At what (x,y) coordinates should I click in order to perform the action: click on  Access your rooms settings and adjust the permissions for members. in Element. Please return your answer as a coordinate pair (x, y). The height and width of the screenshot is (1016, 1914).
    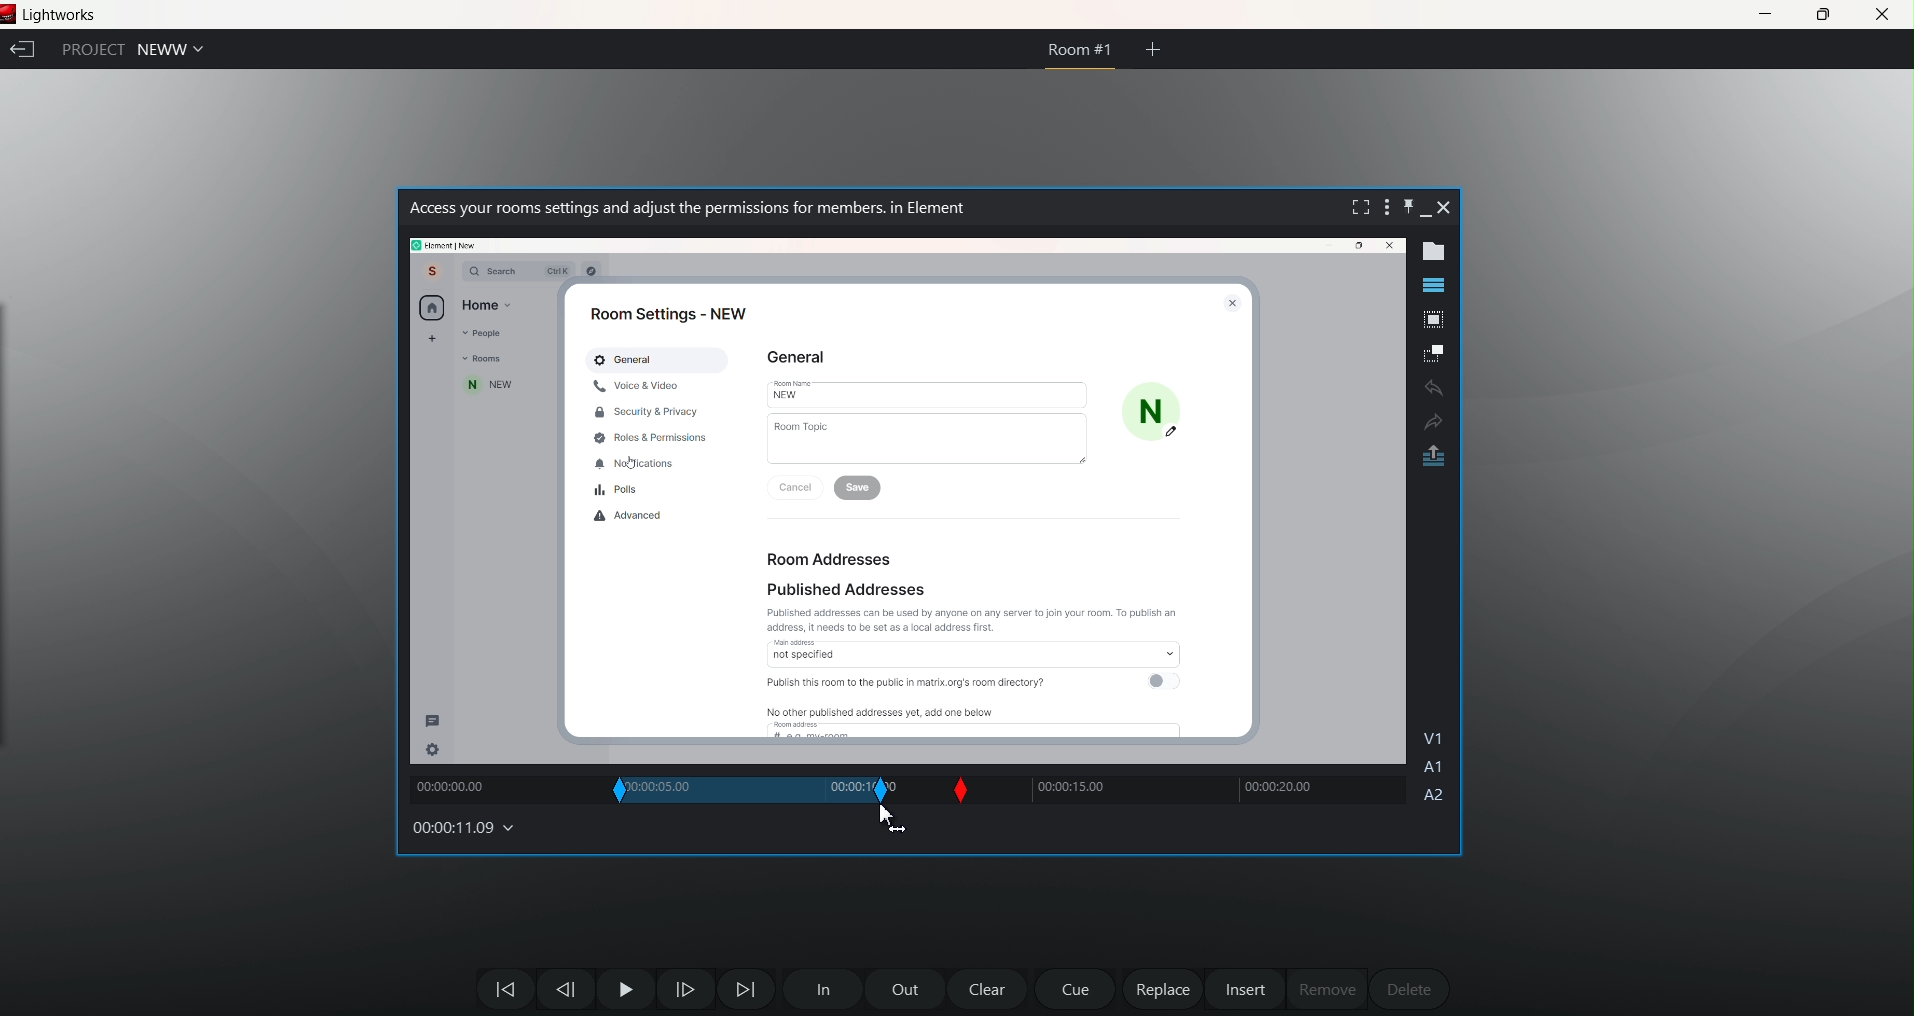
    Looking at the image, I should click on (692, 205).